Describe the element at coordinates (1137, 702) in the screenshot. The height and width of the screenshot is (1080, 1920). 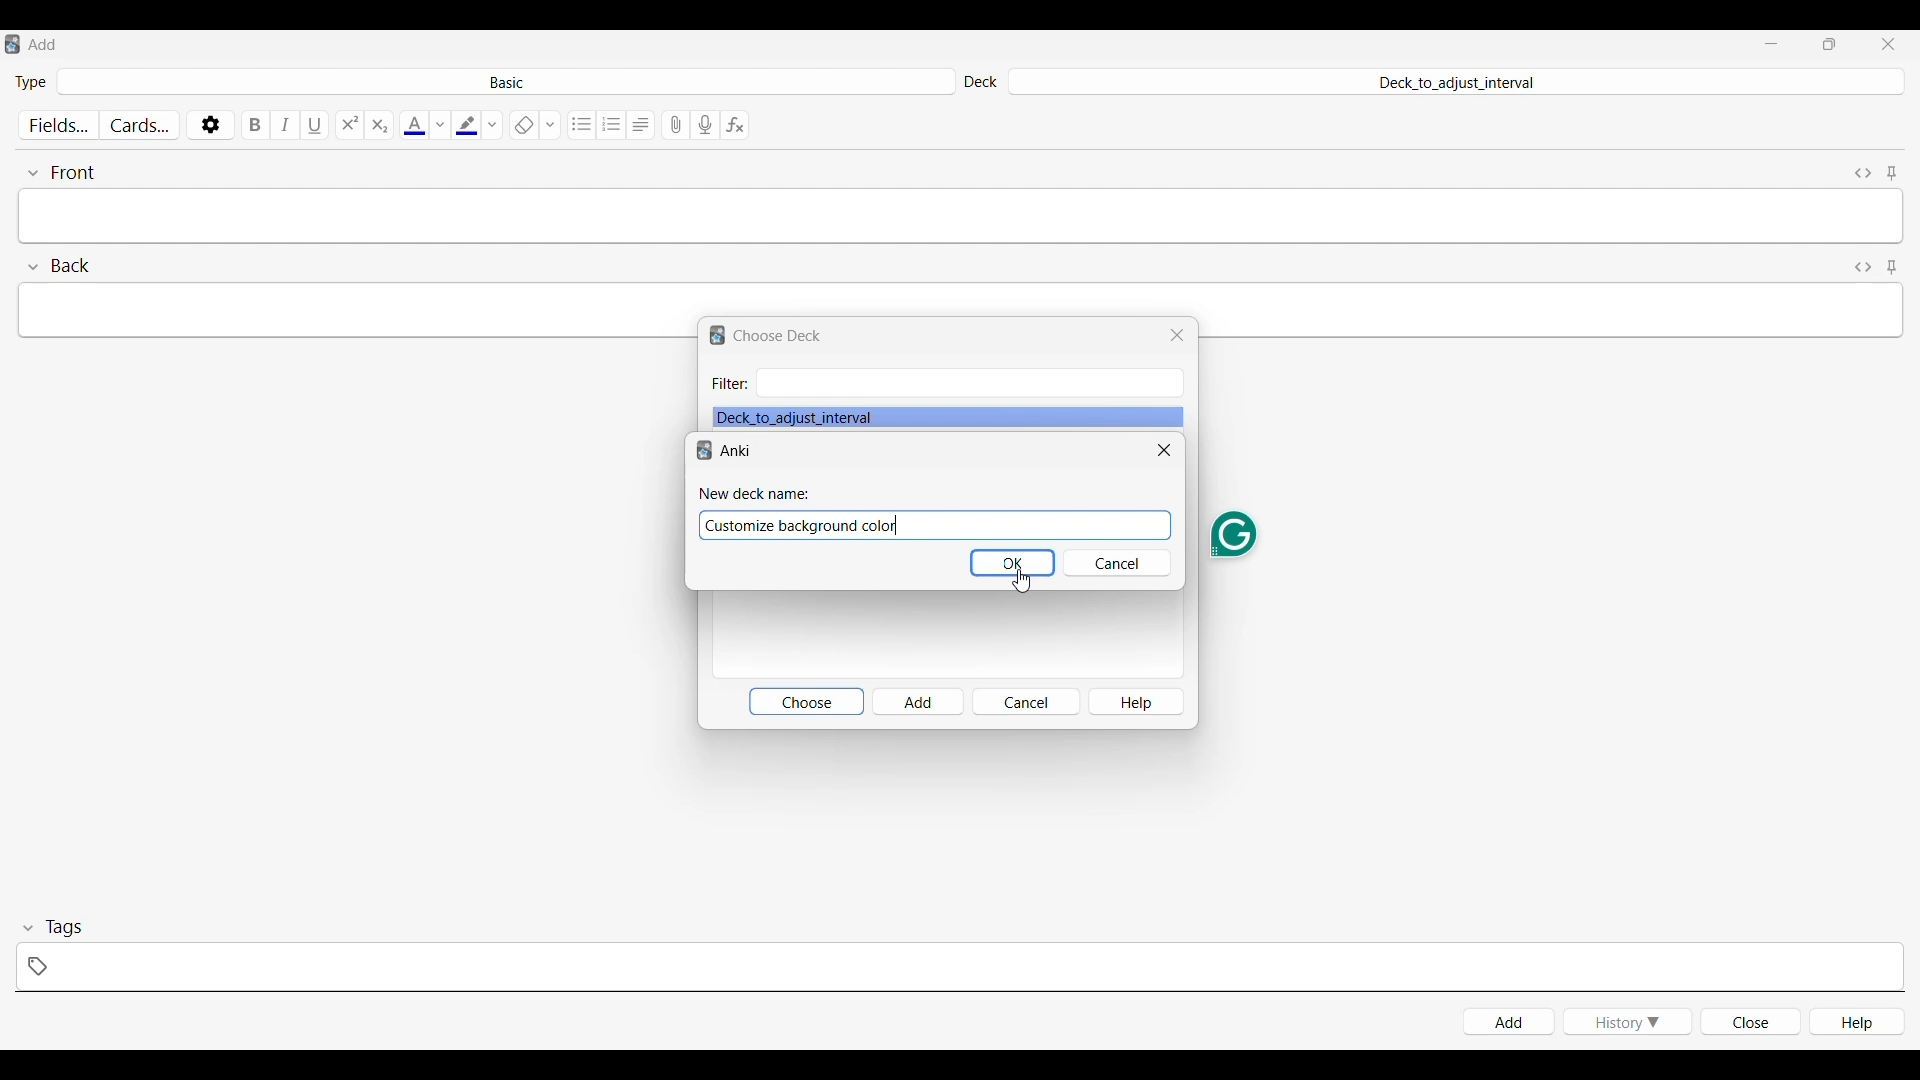
I see `Help` at that location.